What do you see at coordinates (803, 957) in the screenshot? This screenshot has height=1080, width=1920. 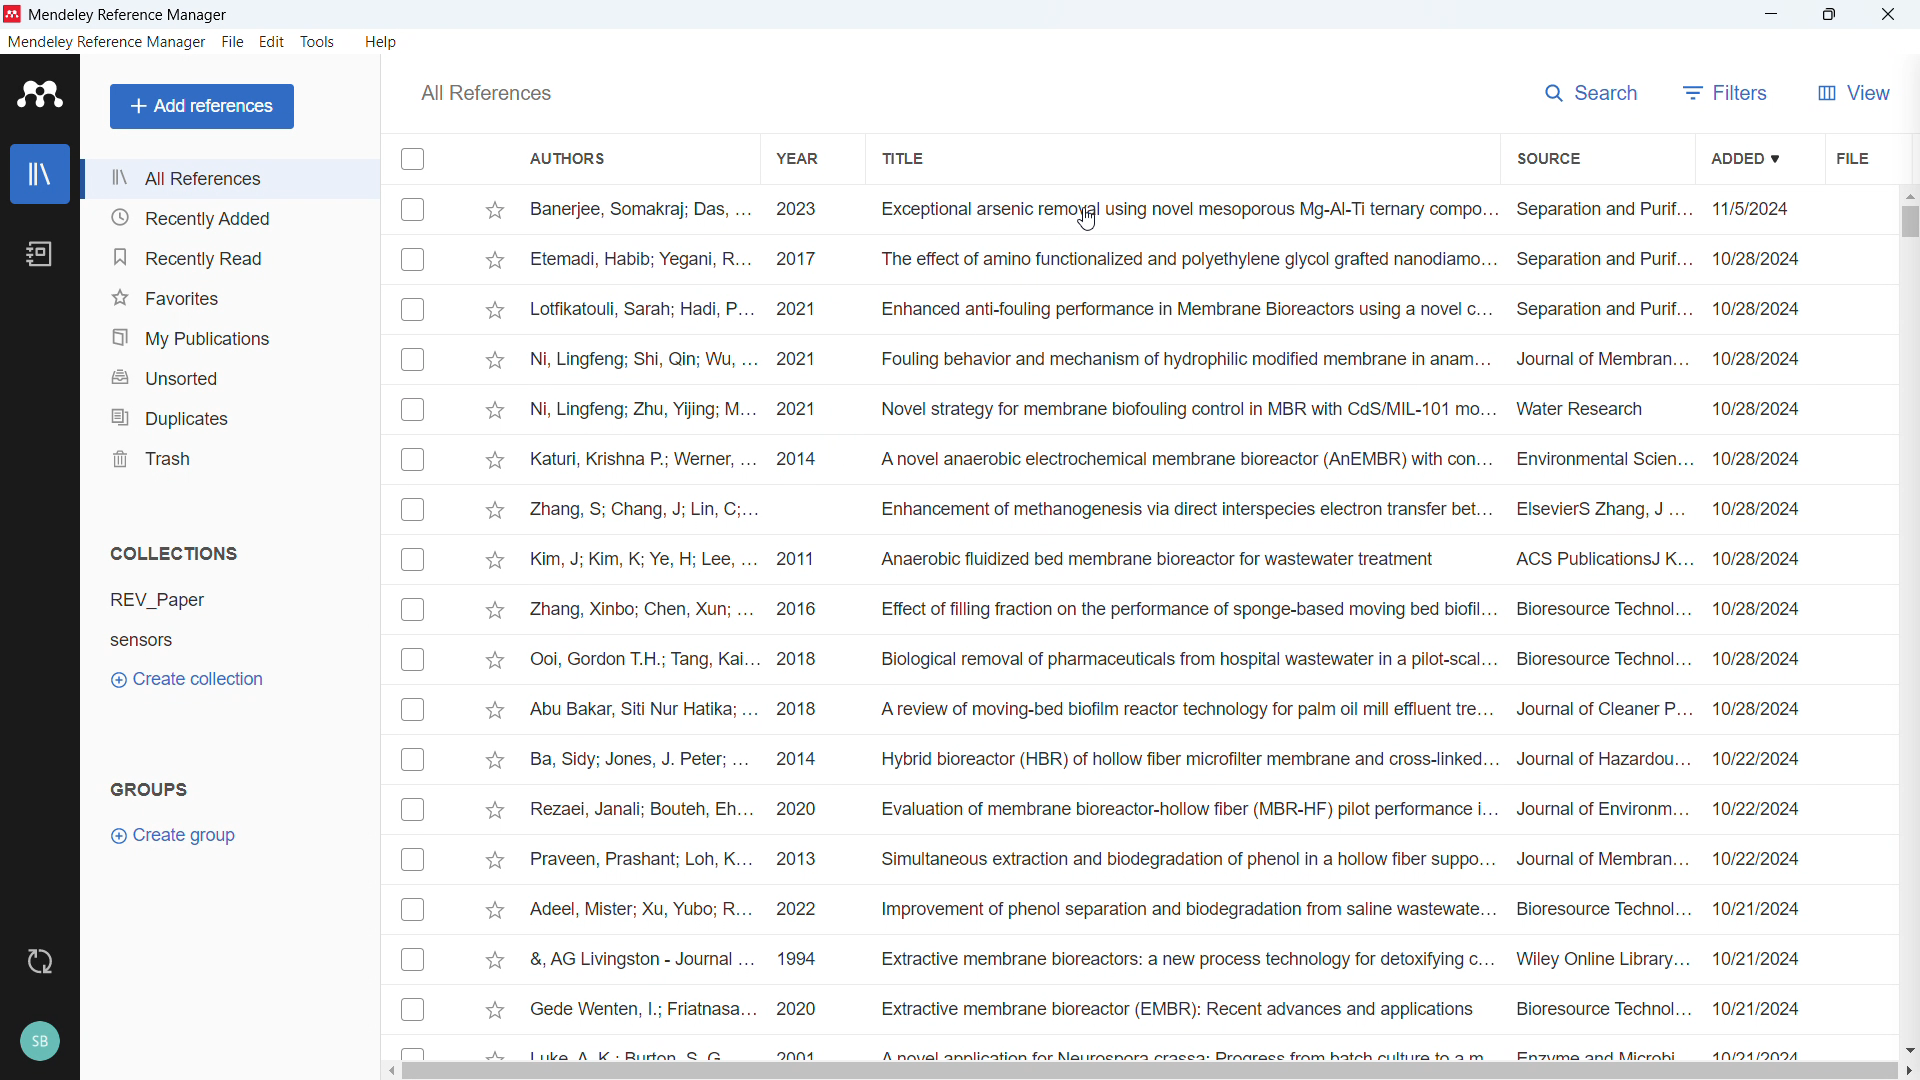 I see `1994` at bounding box center [803, 957].